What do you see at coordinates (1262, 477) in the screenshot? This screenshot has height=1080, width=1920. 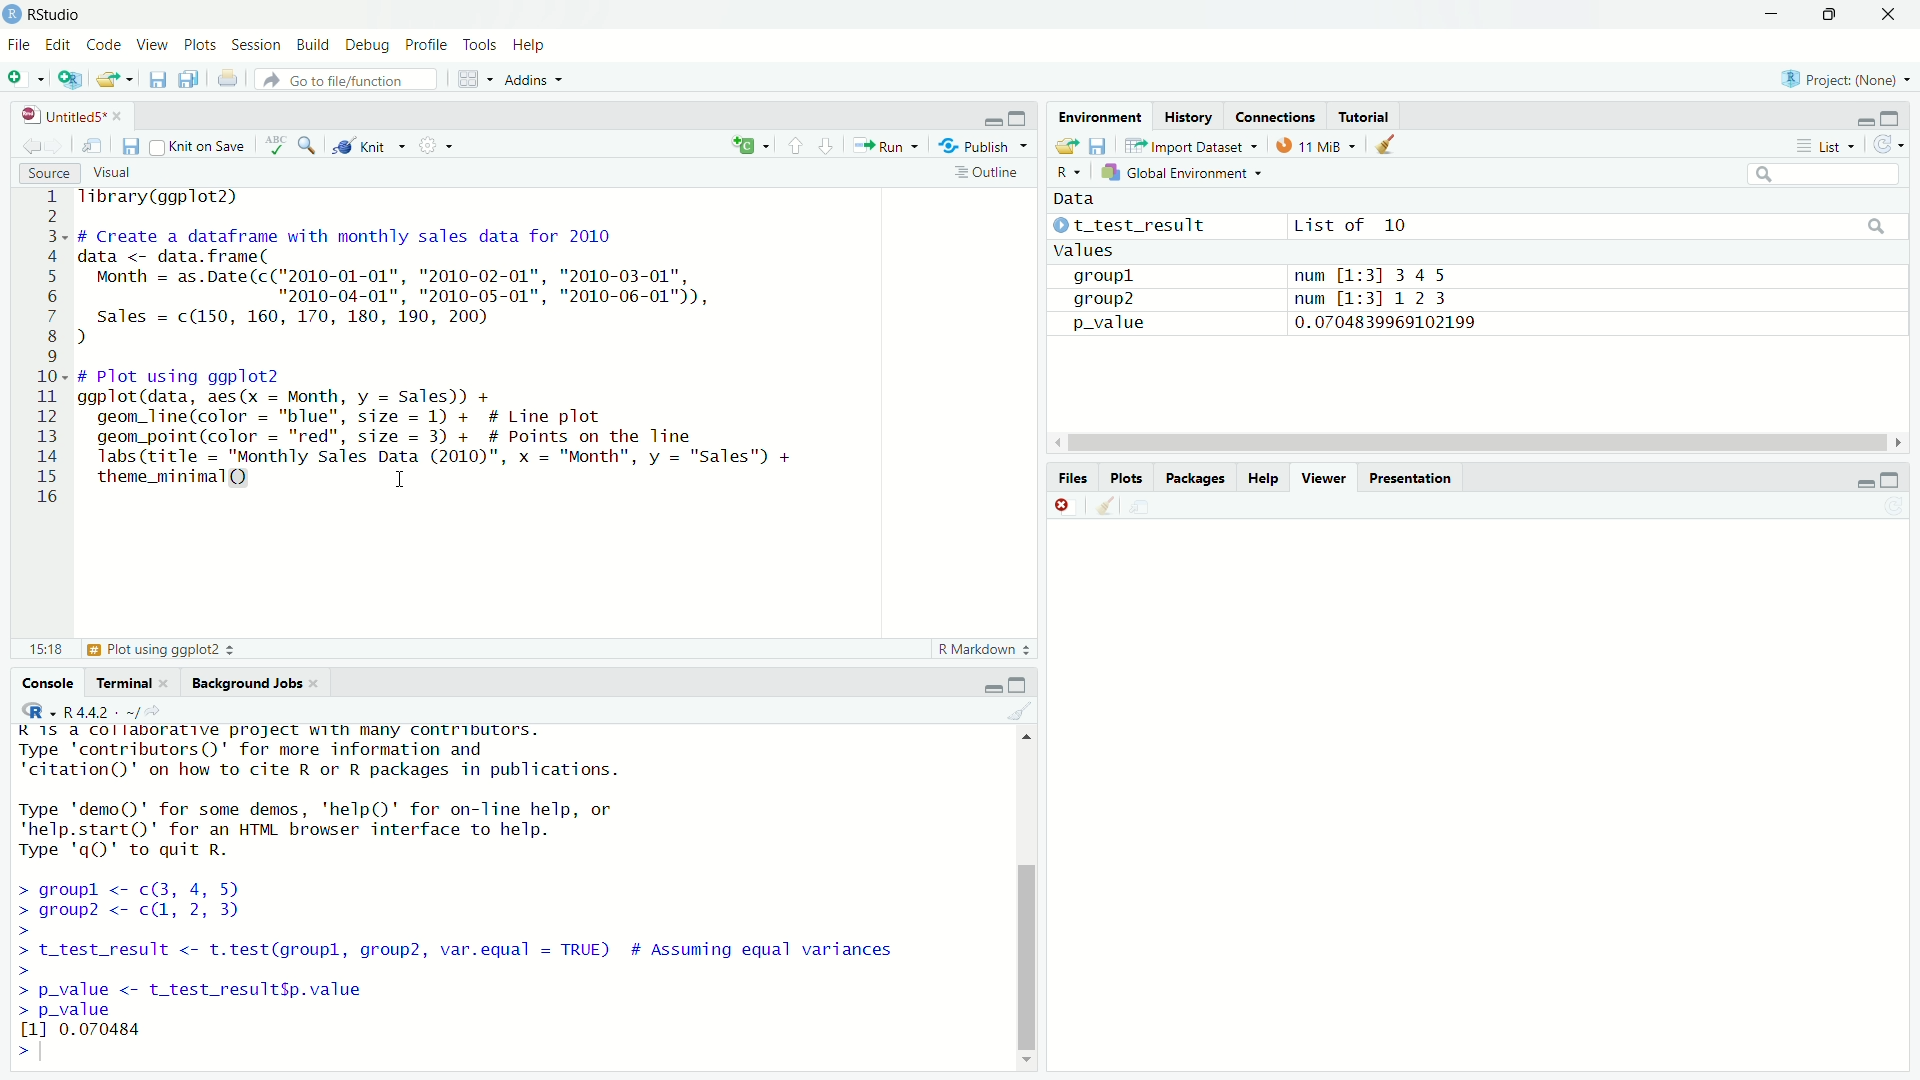 I see `Help` at bounding box center [1262, 477].